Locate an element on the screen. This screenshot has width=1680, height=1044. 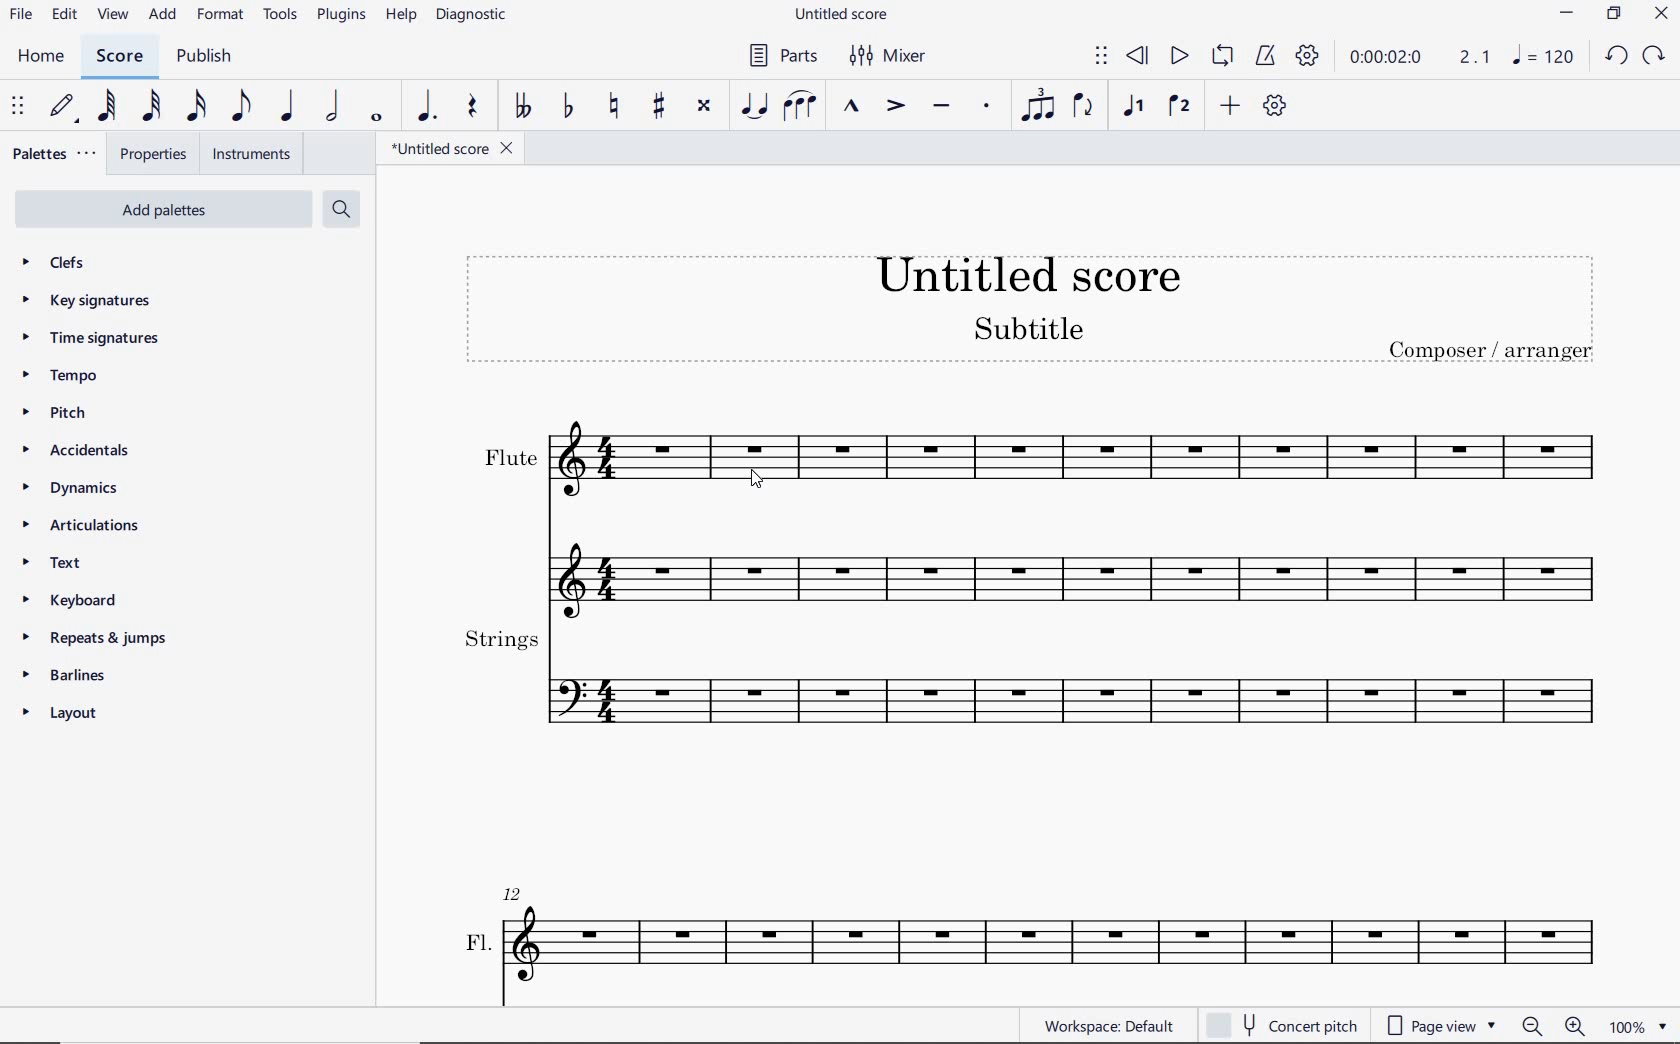
REST is located at coordinates (470, 108).